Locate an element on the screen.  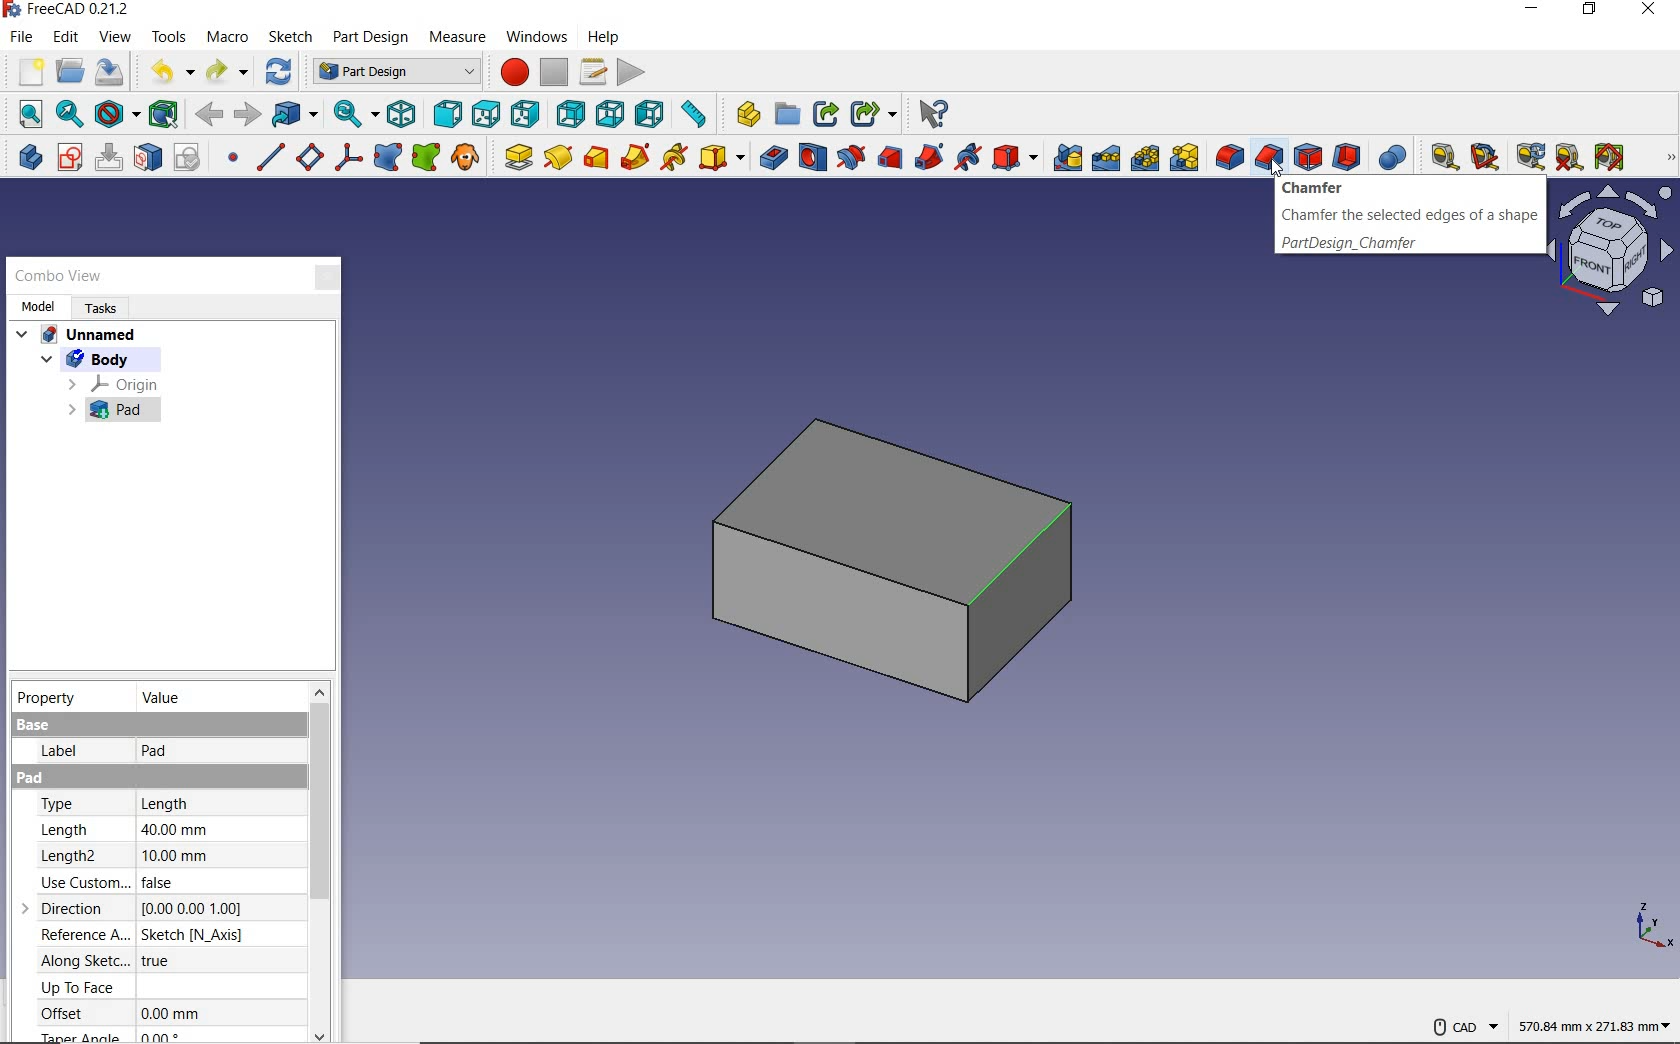
create a subtractive primitive is located at coordinates (1017, 158).